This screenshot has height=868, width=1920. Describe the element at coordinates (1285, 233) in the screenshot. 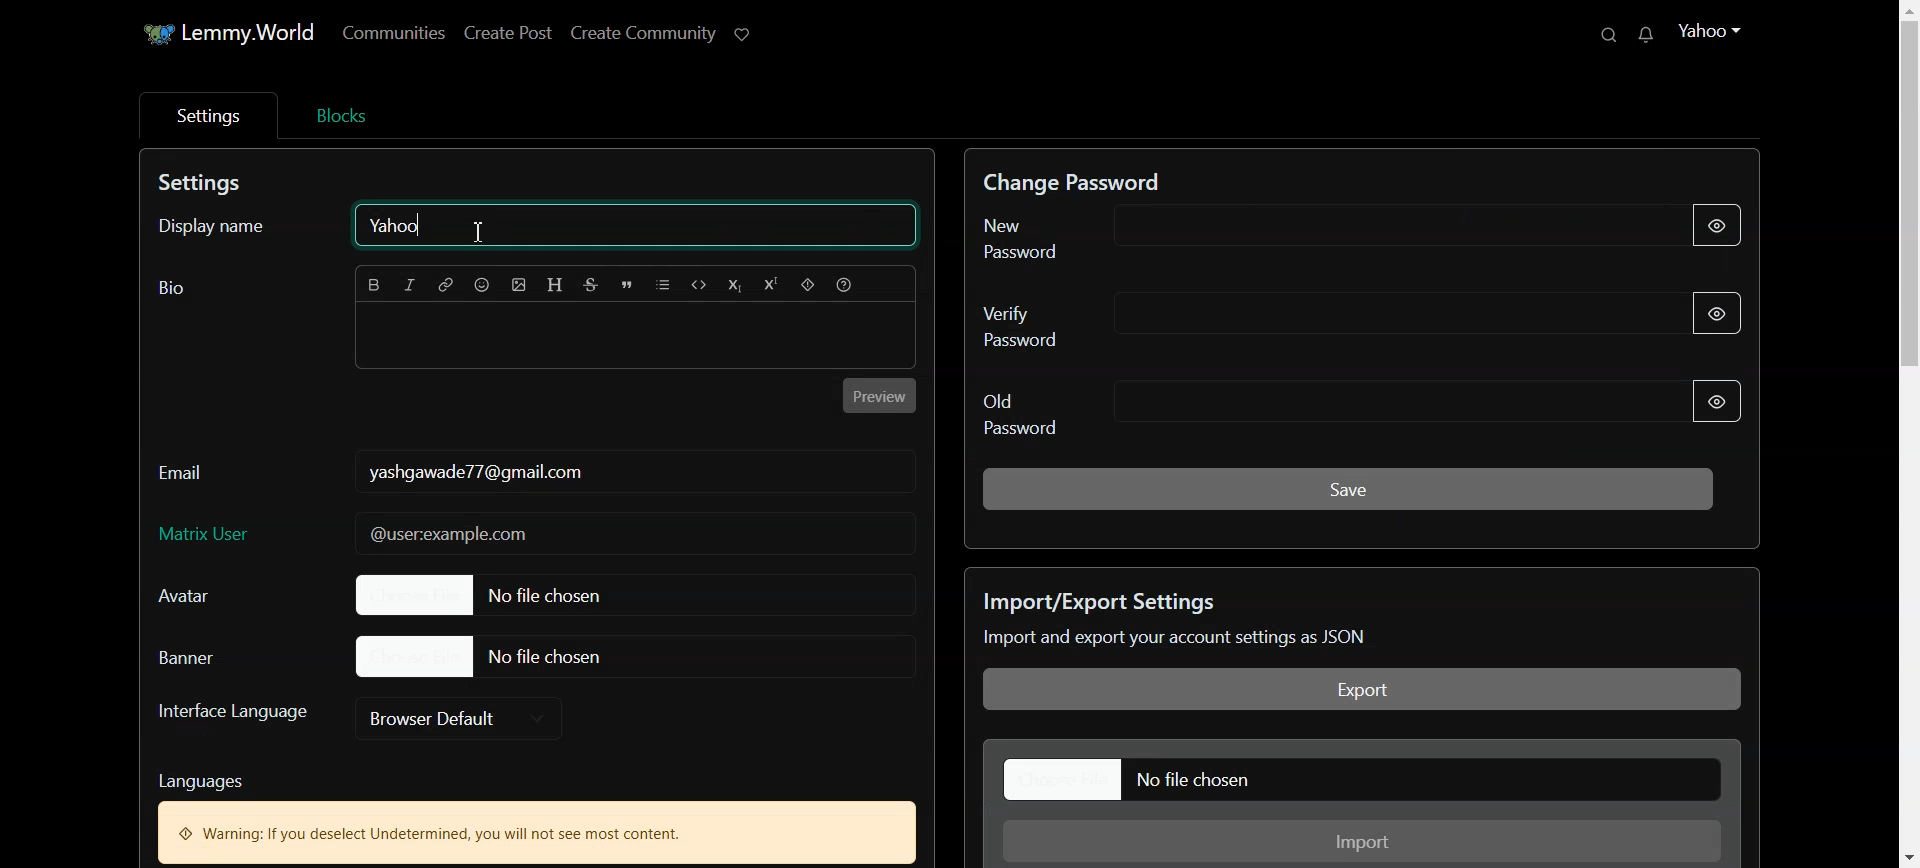

I see `New Password` at that location.